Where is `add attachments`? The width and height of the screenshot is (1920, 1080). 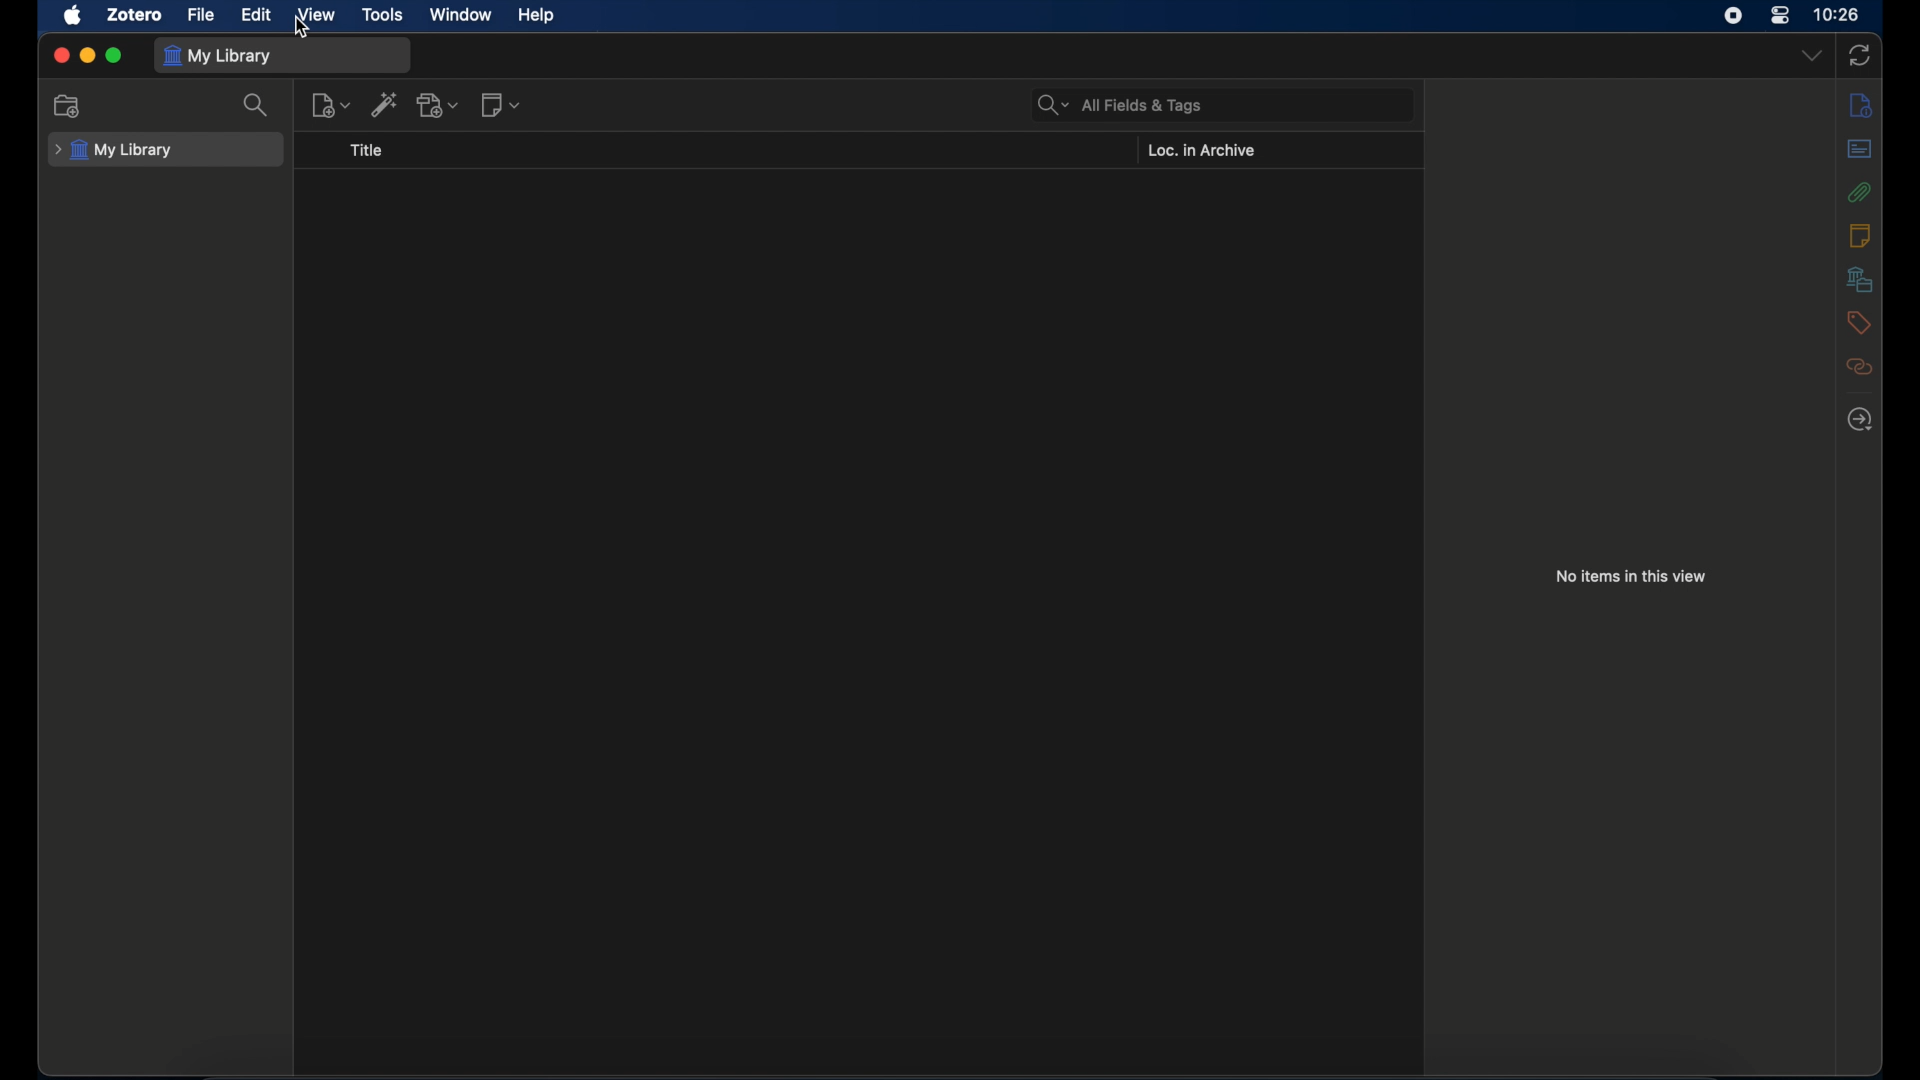 add attachments is located at coordinates (438, 104).